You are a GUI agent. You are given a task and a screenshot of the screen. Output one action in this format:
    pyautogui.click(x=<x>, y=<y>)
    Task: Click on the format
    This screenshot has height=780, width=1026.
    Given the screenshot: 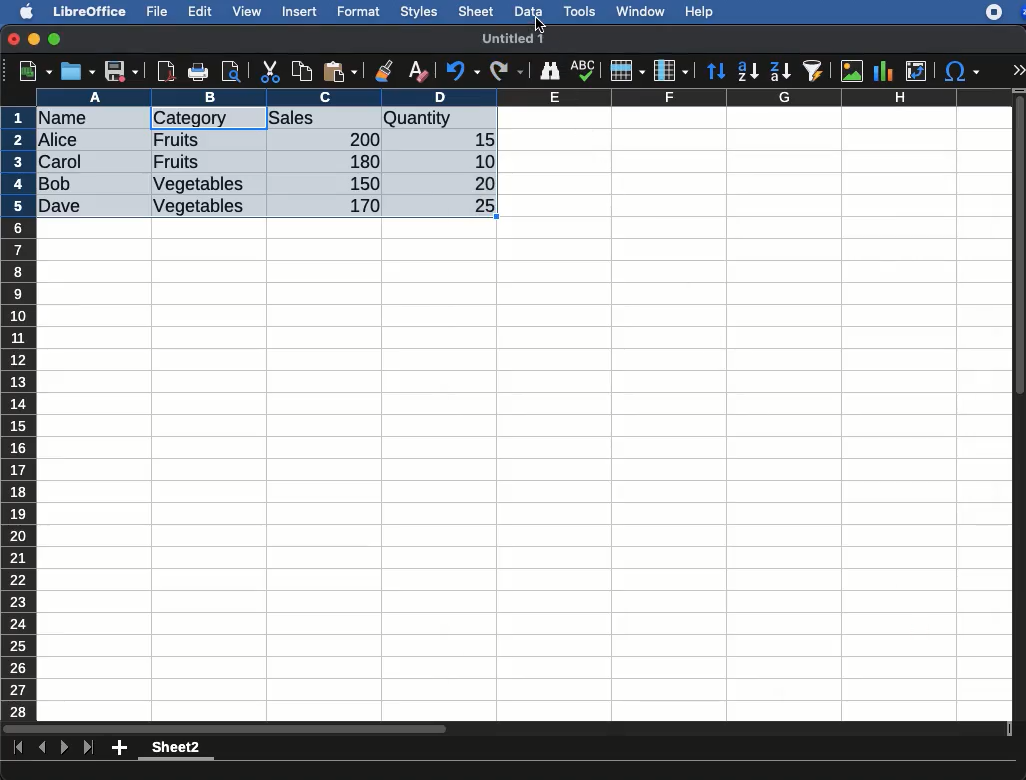 What is the action you would take?
    pyautogui.click(x=359, y=12)
    